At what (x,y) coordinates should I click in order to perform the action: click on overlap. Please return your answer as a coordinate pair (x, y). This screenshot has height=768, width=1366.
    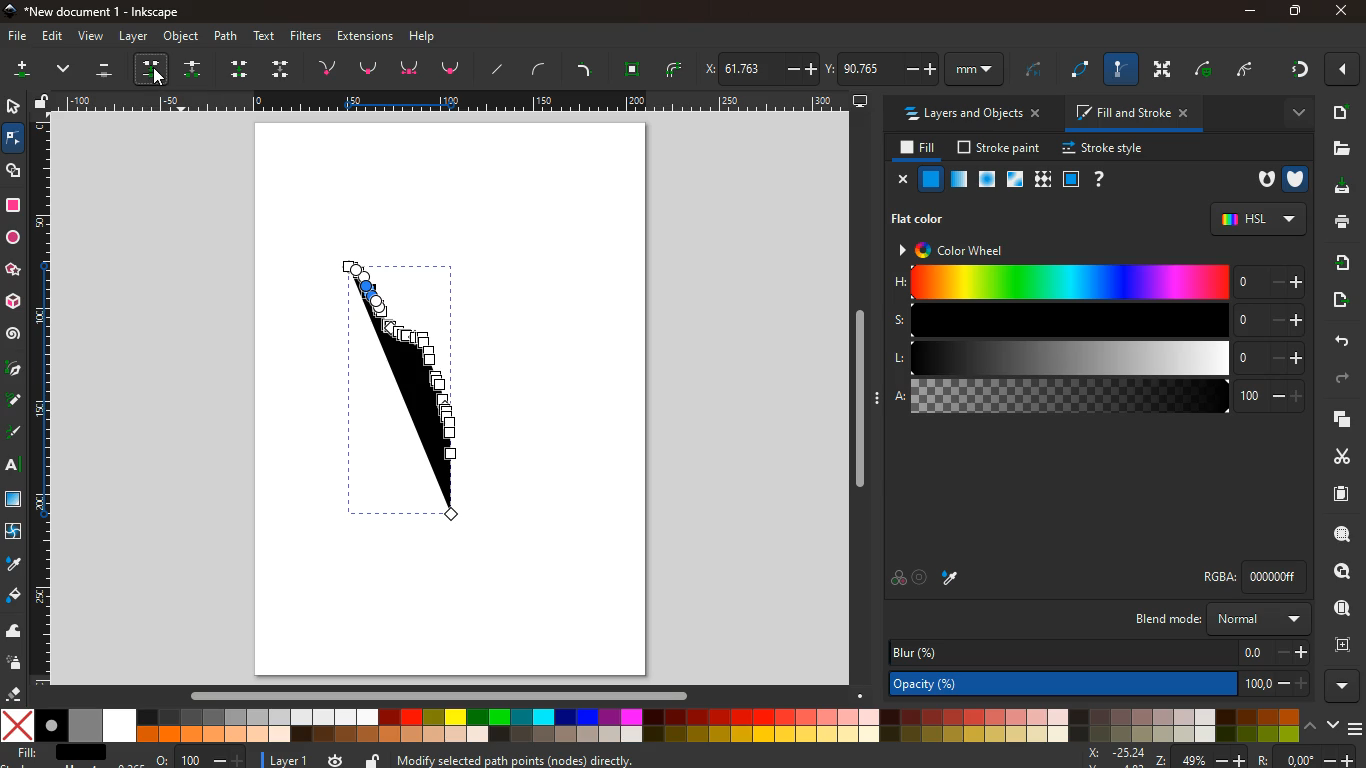
    Looking at the image, I should click on (898, 578).